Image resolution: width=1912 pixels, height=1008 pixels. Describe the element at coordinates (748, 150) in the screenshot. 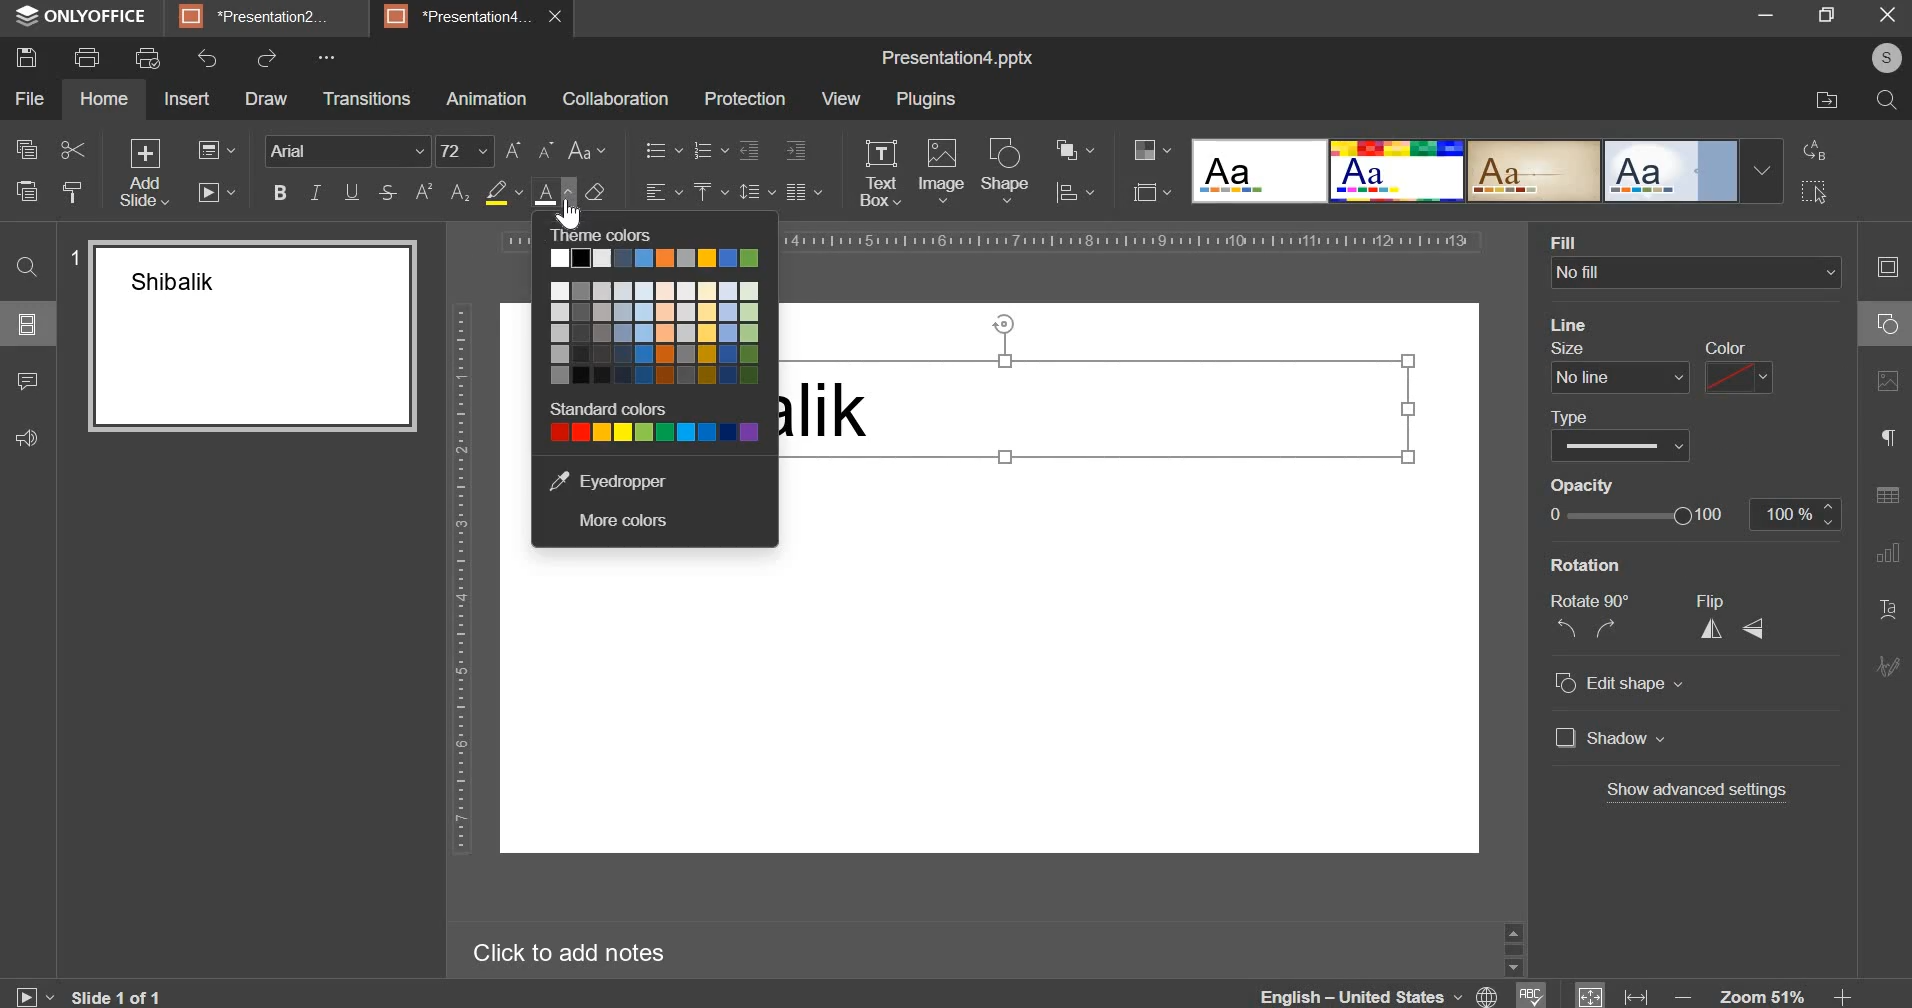

I see `decrease indent` at that location.